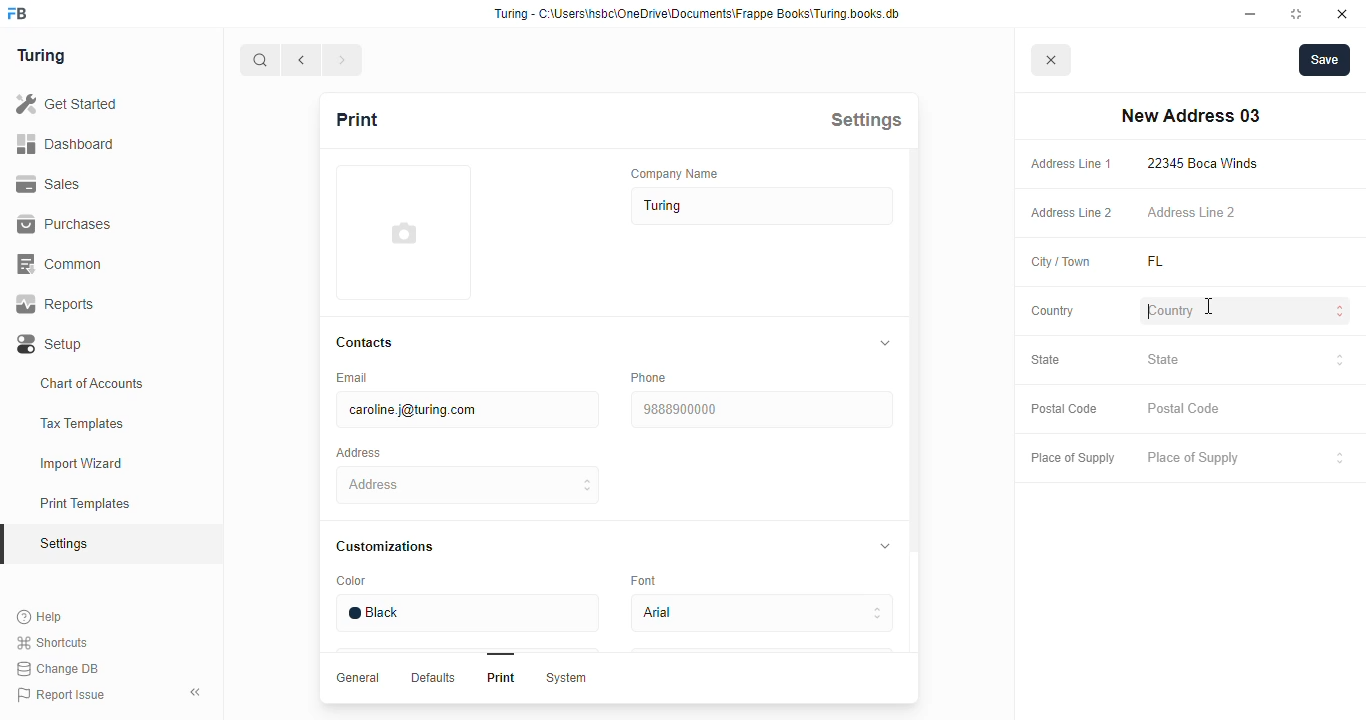 The height and width of the screenshot is (720, 1366). Describe the element at coordinates (56, 304) in the screenshot. I see `reports` at that location.